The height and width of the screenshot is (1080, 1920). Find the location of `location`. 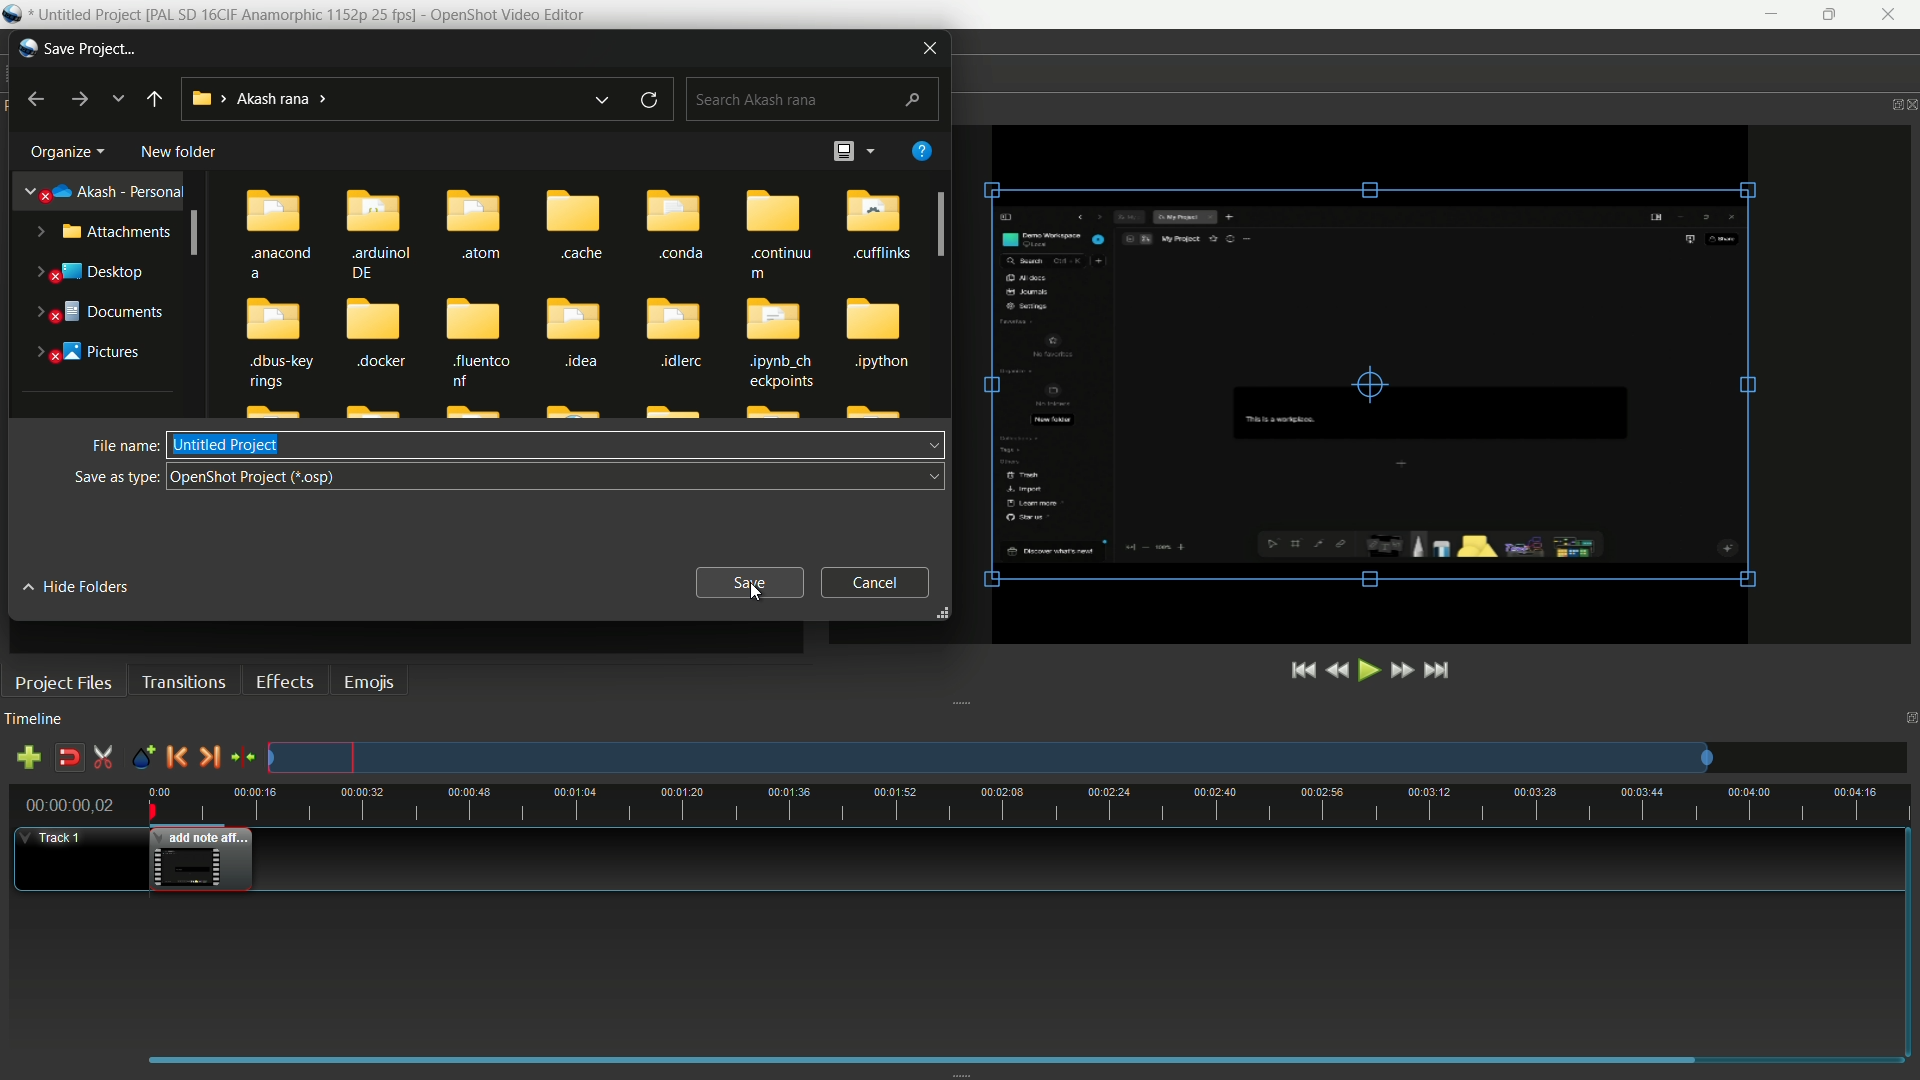

location is located at coordinates (259, 99).